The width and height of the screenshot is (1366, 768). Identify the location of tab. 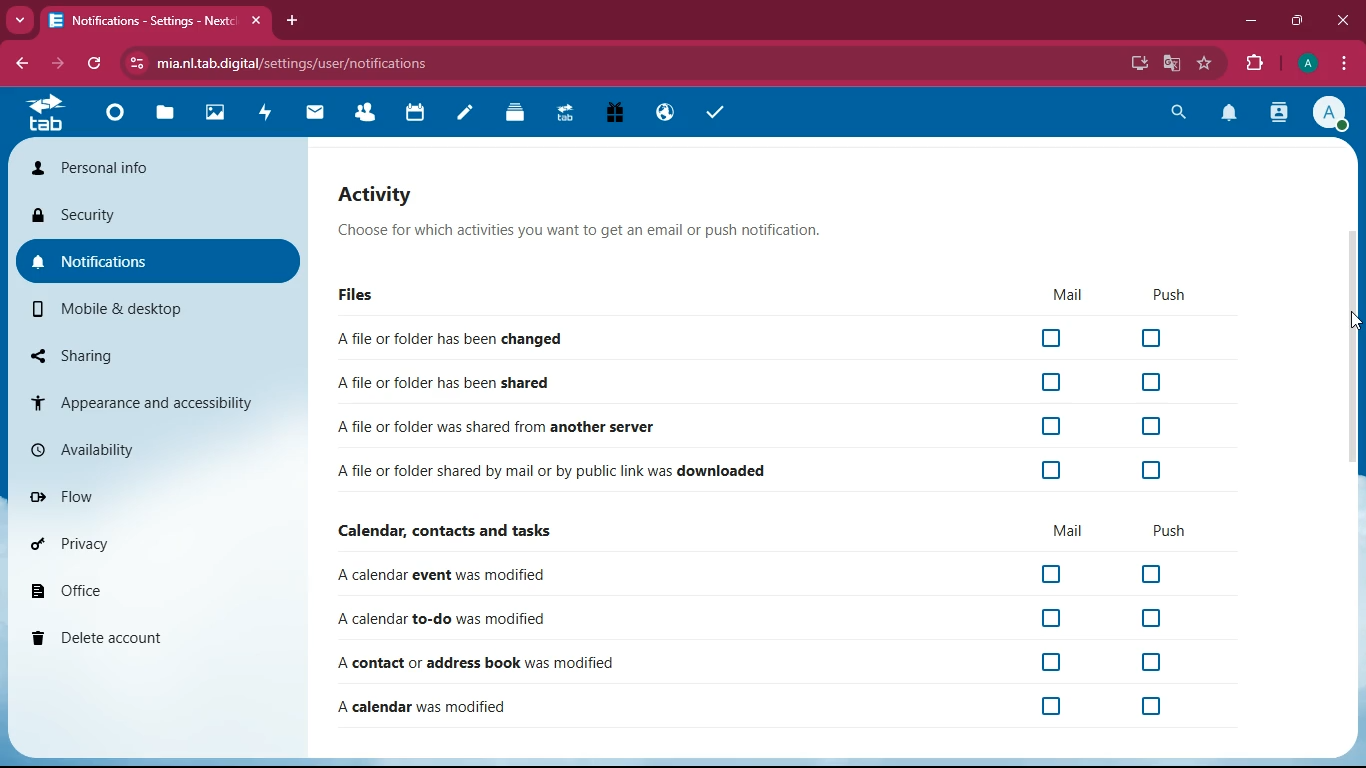
(50, 114).